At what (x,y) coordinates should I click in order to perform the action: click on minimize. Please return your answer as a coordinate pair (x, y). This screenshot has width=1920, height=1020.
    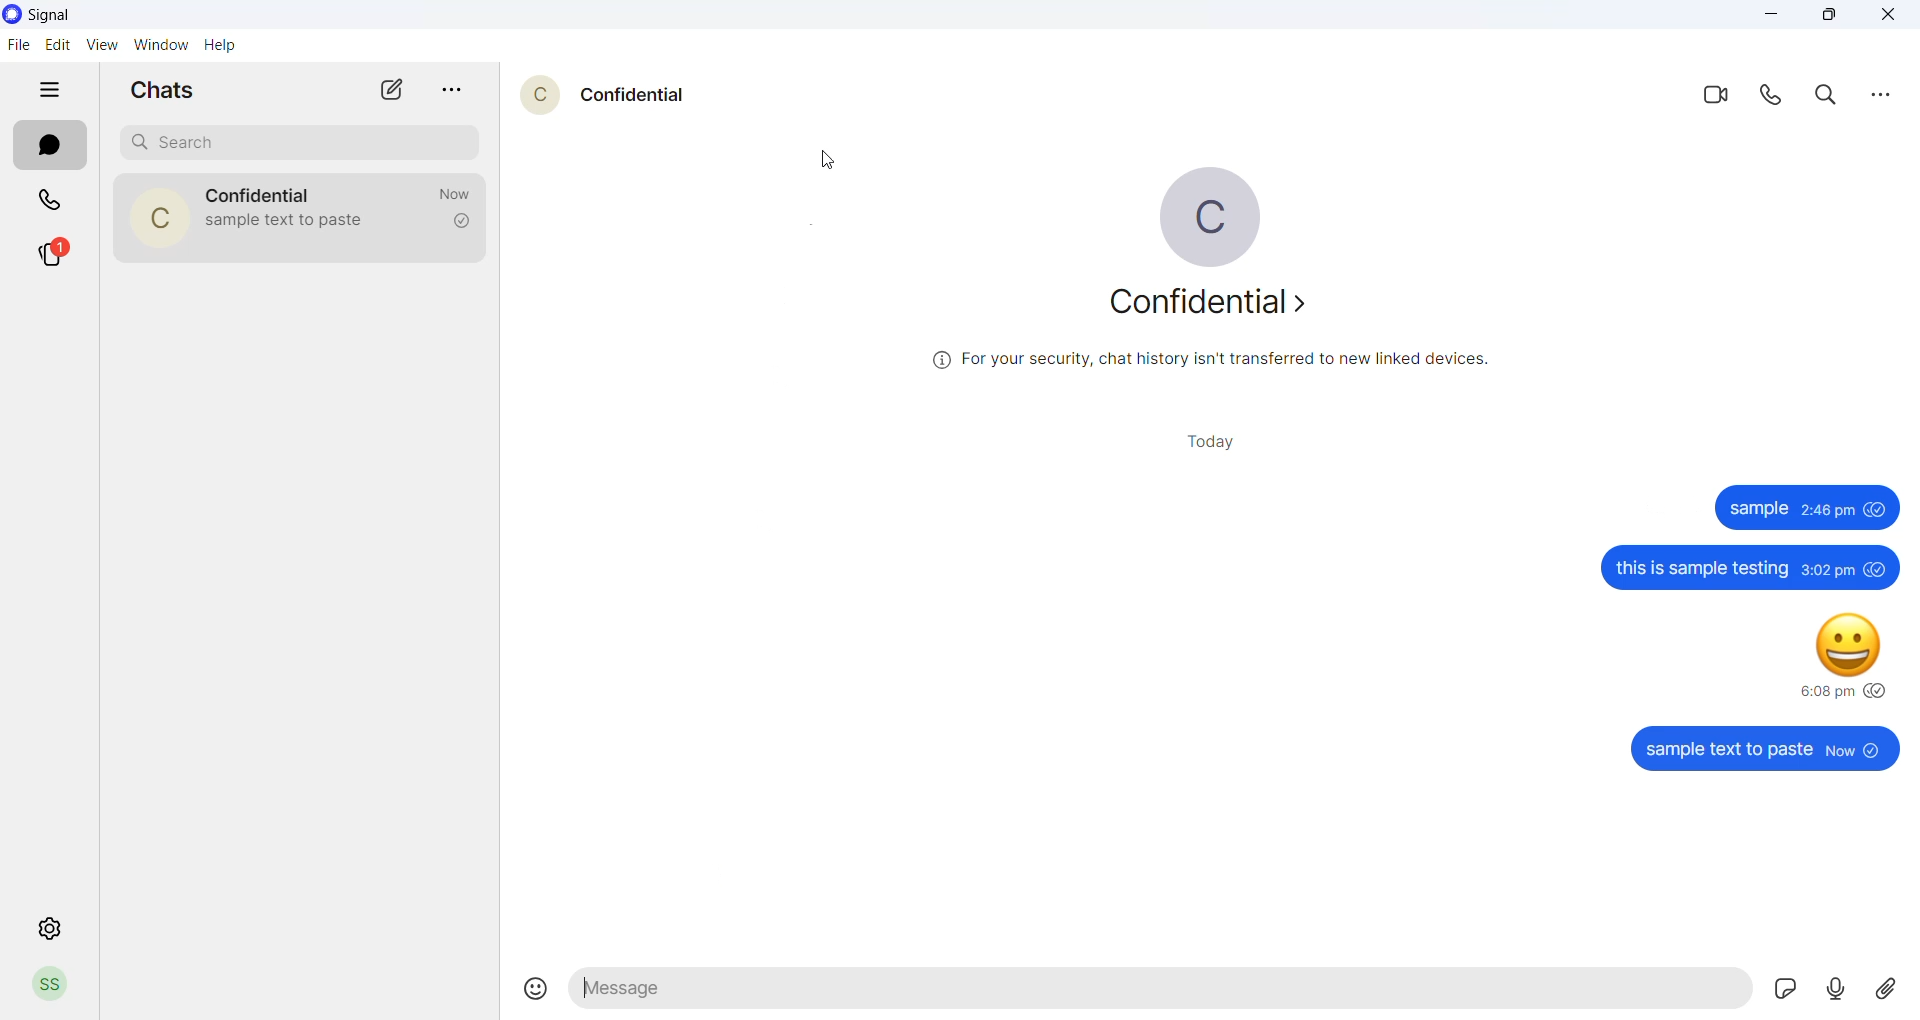
    Looking at the image, I should click on (1775, 17).